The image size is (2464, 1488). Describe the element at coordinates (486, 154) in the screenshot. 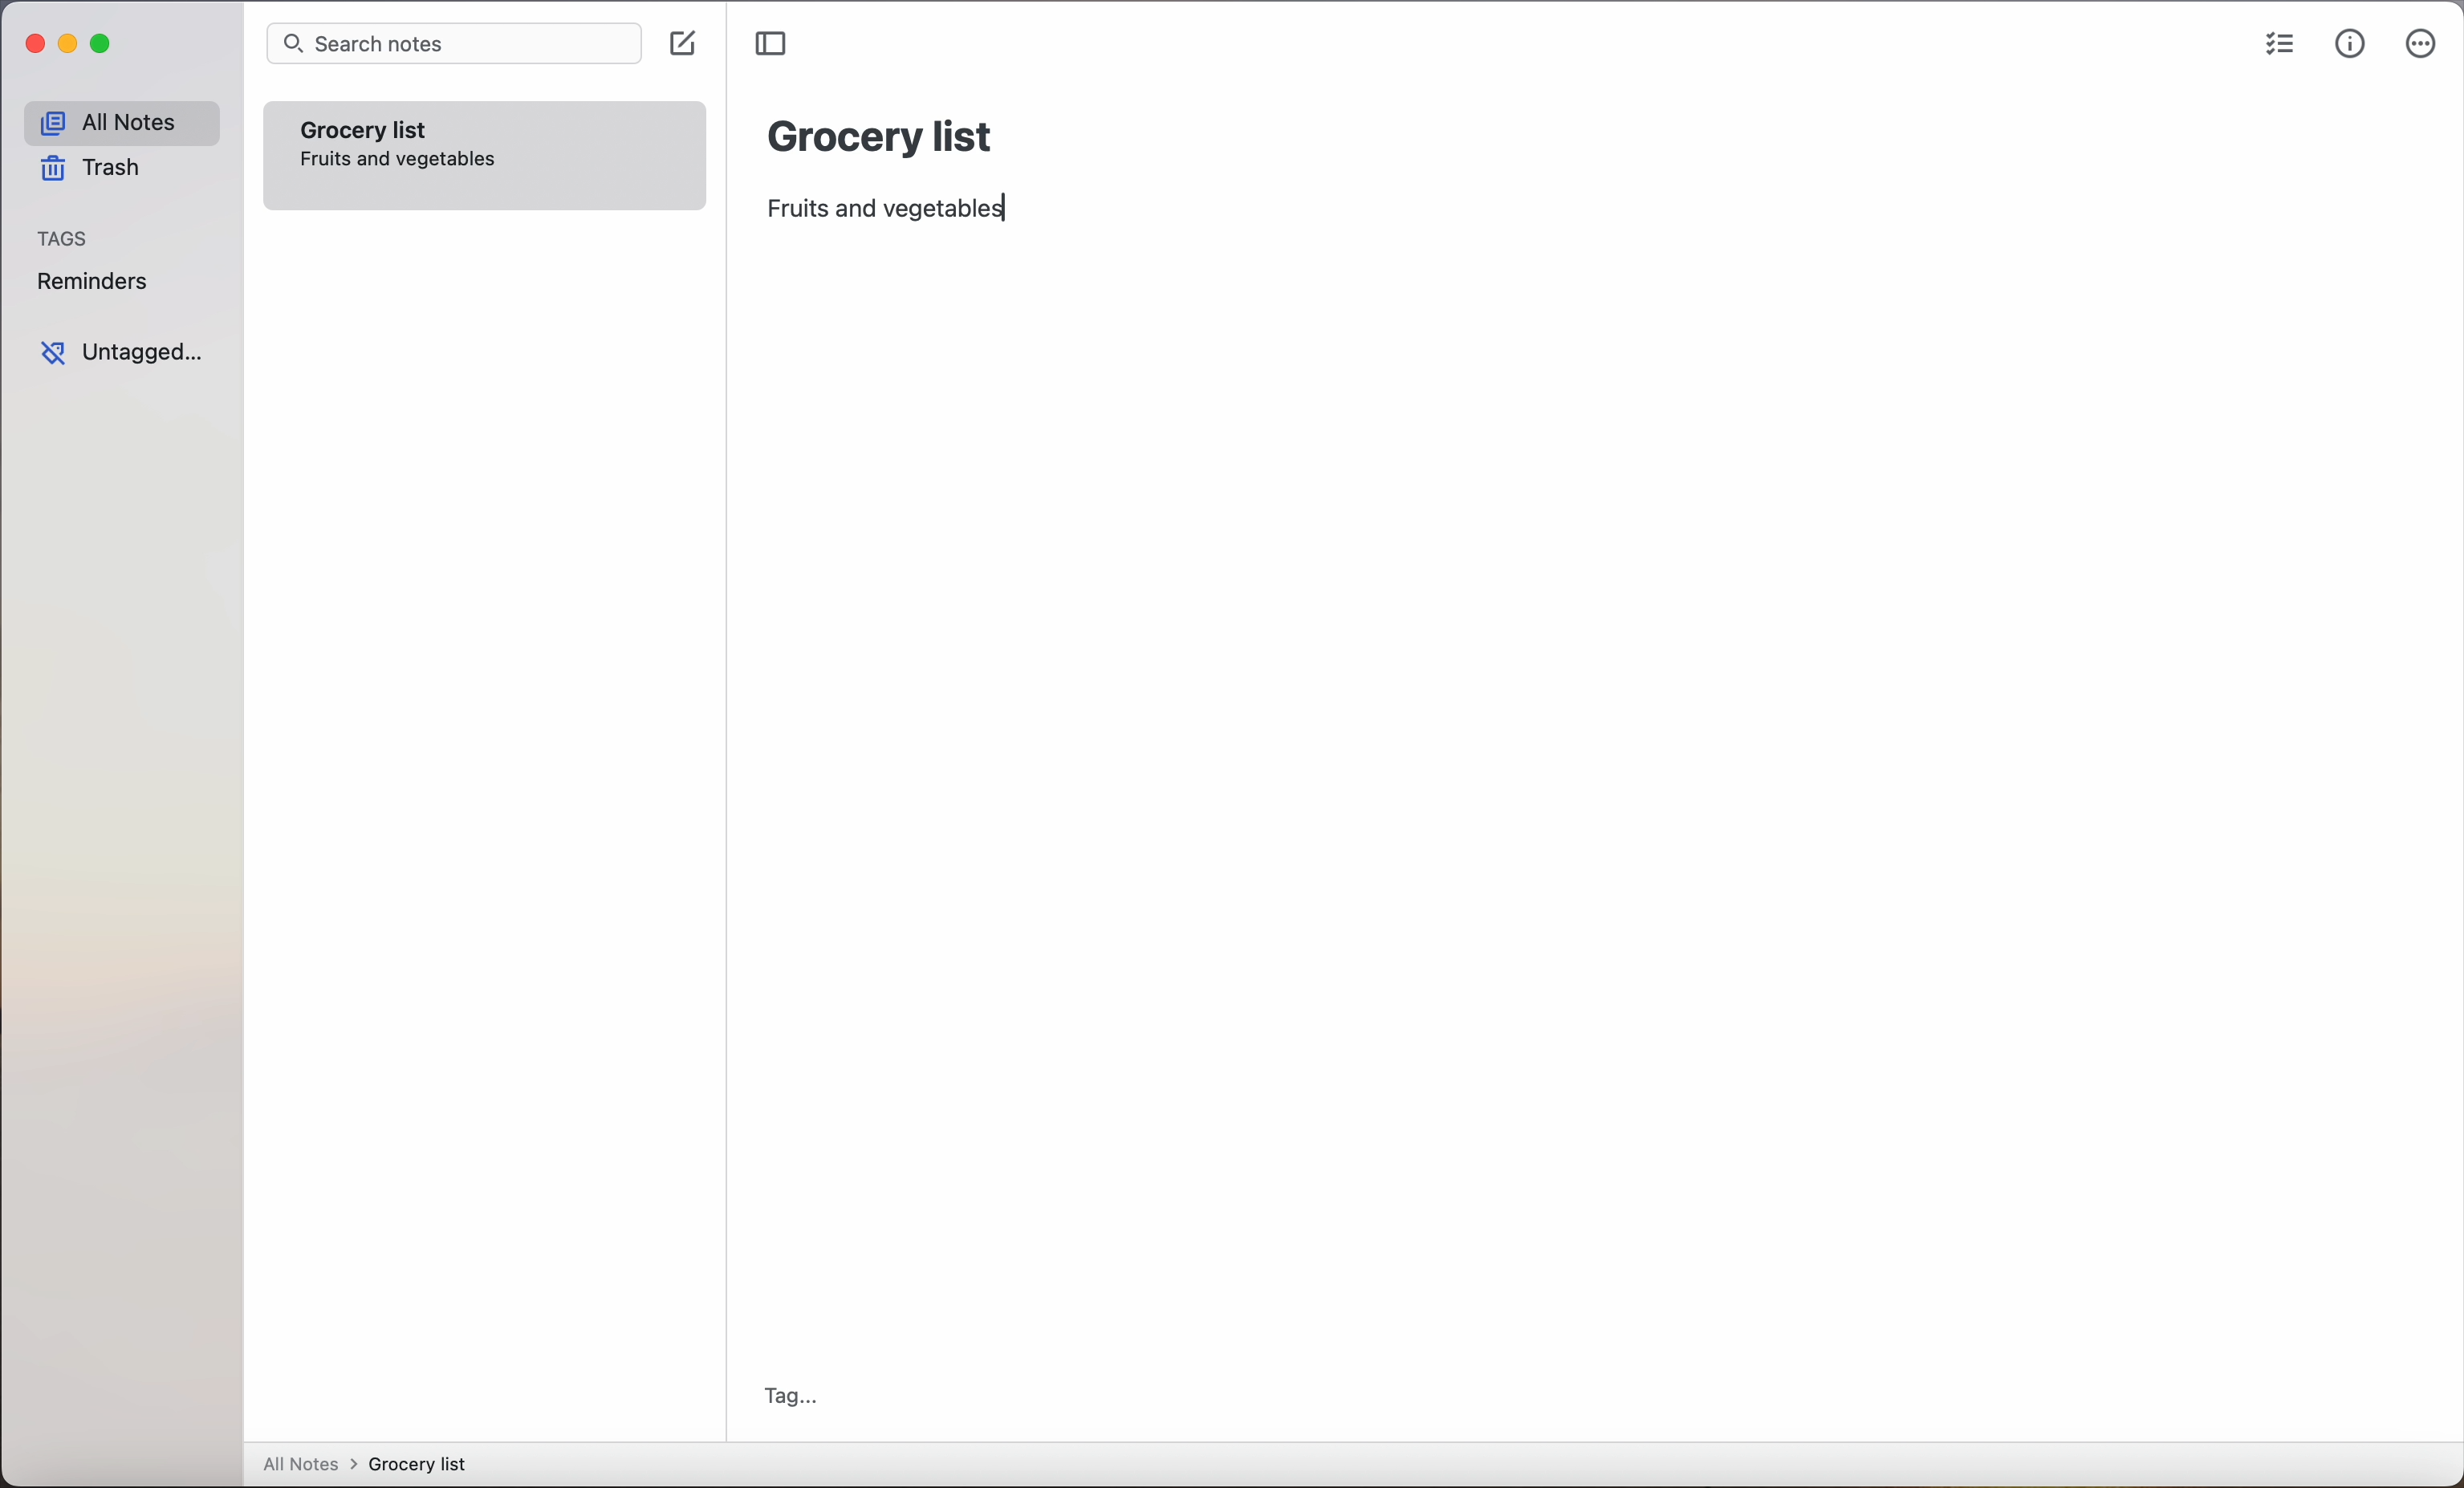

I see `grocery list note fruits and vegetables` at that location.